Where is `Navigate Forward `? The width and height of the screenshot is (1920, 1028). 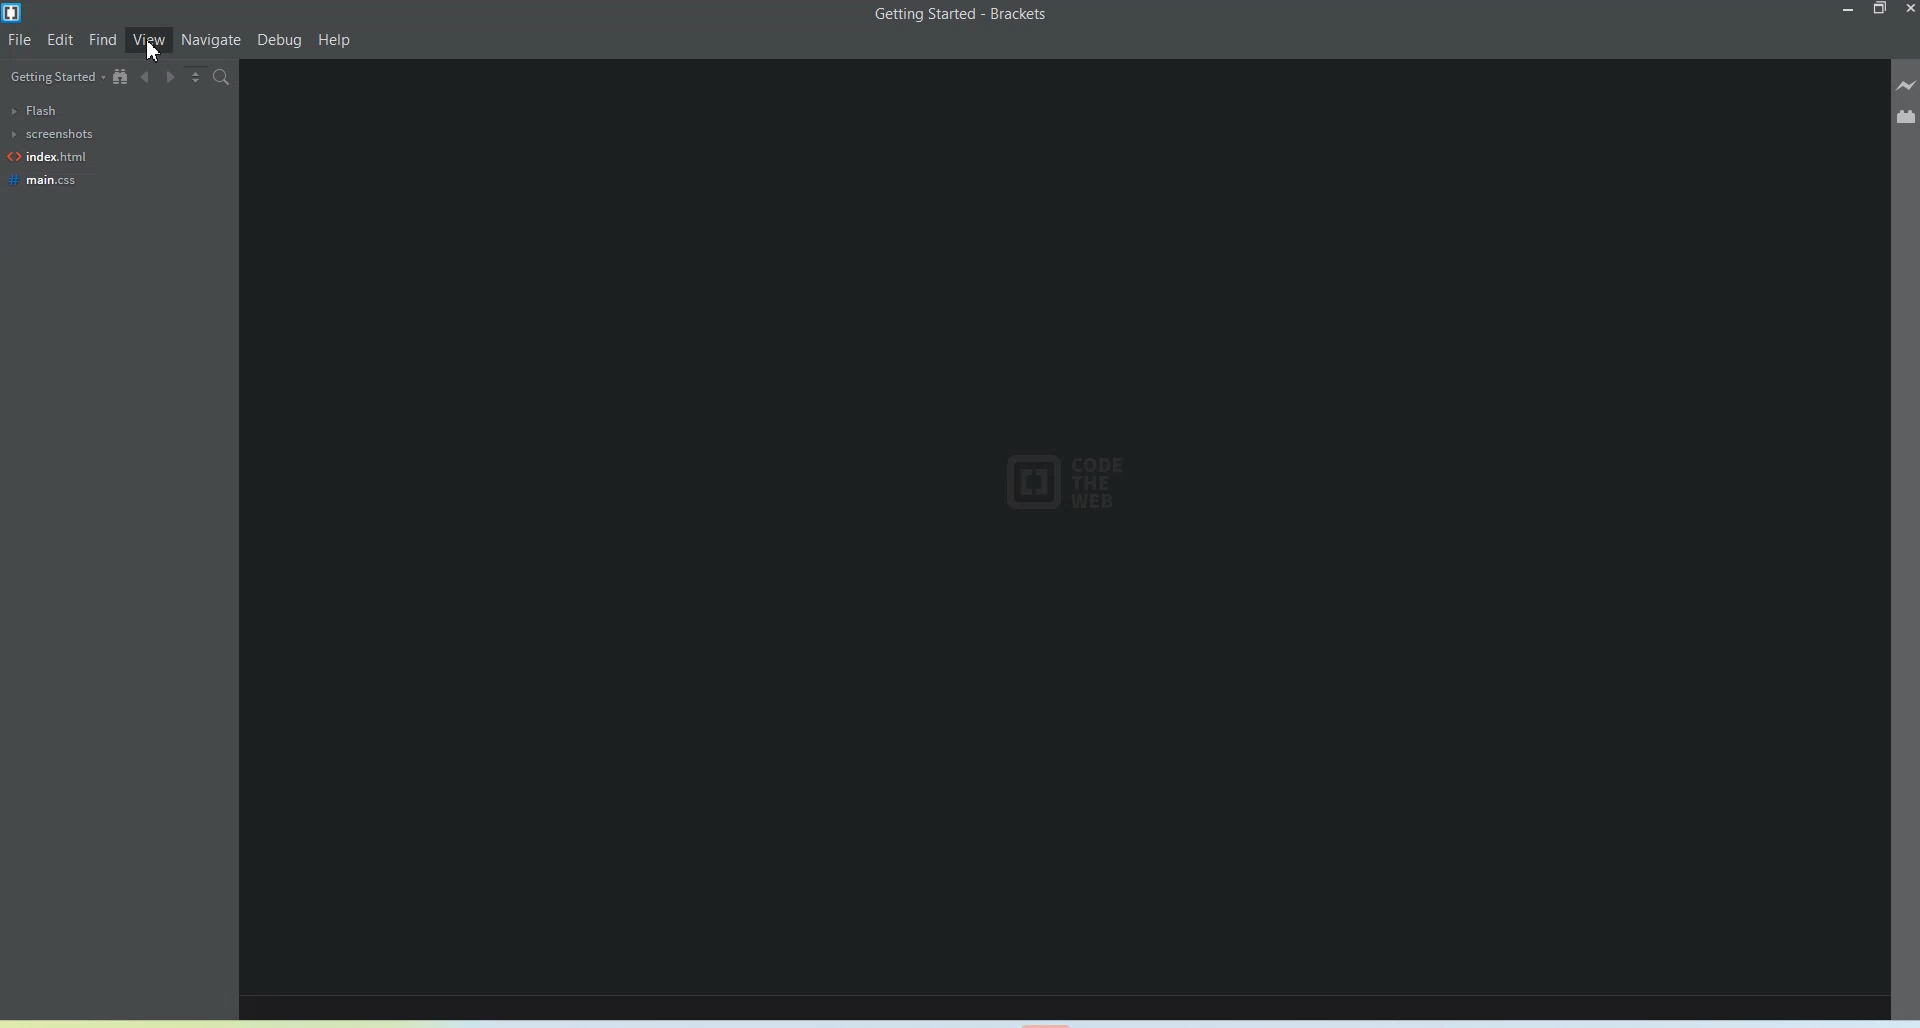
Navigate Forward  is located at coordinates (170, 77).